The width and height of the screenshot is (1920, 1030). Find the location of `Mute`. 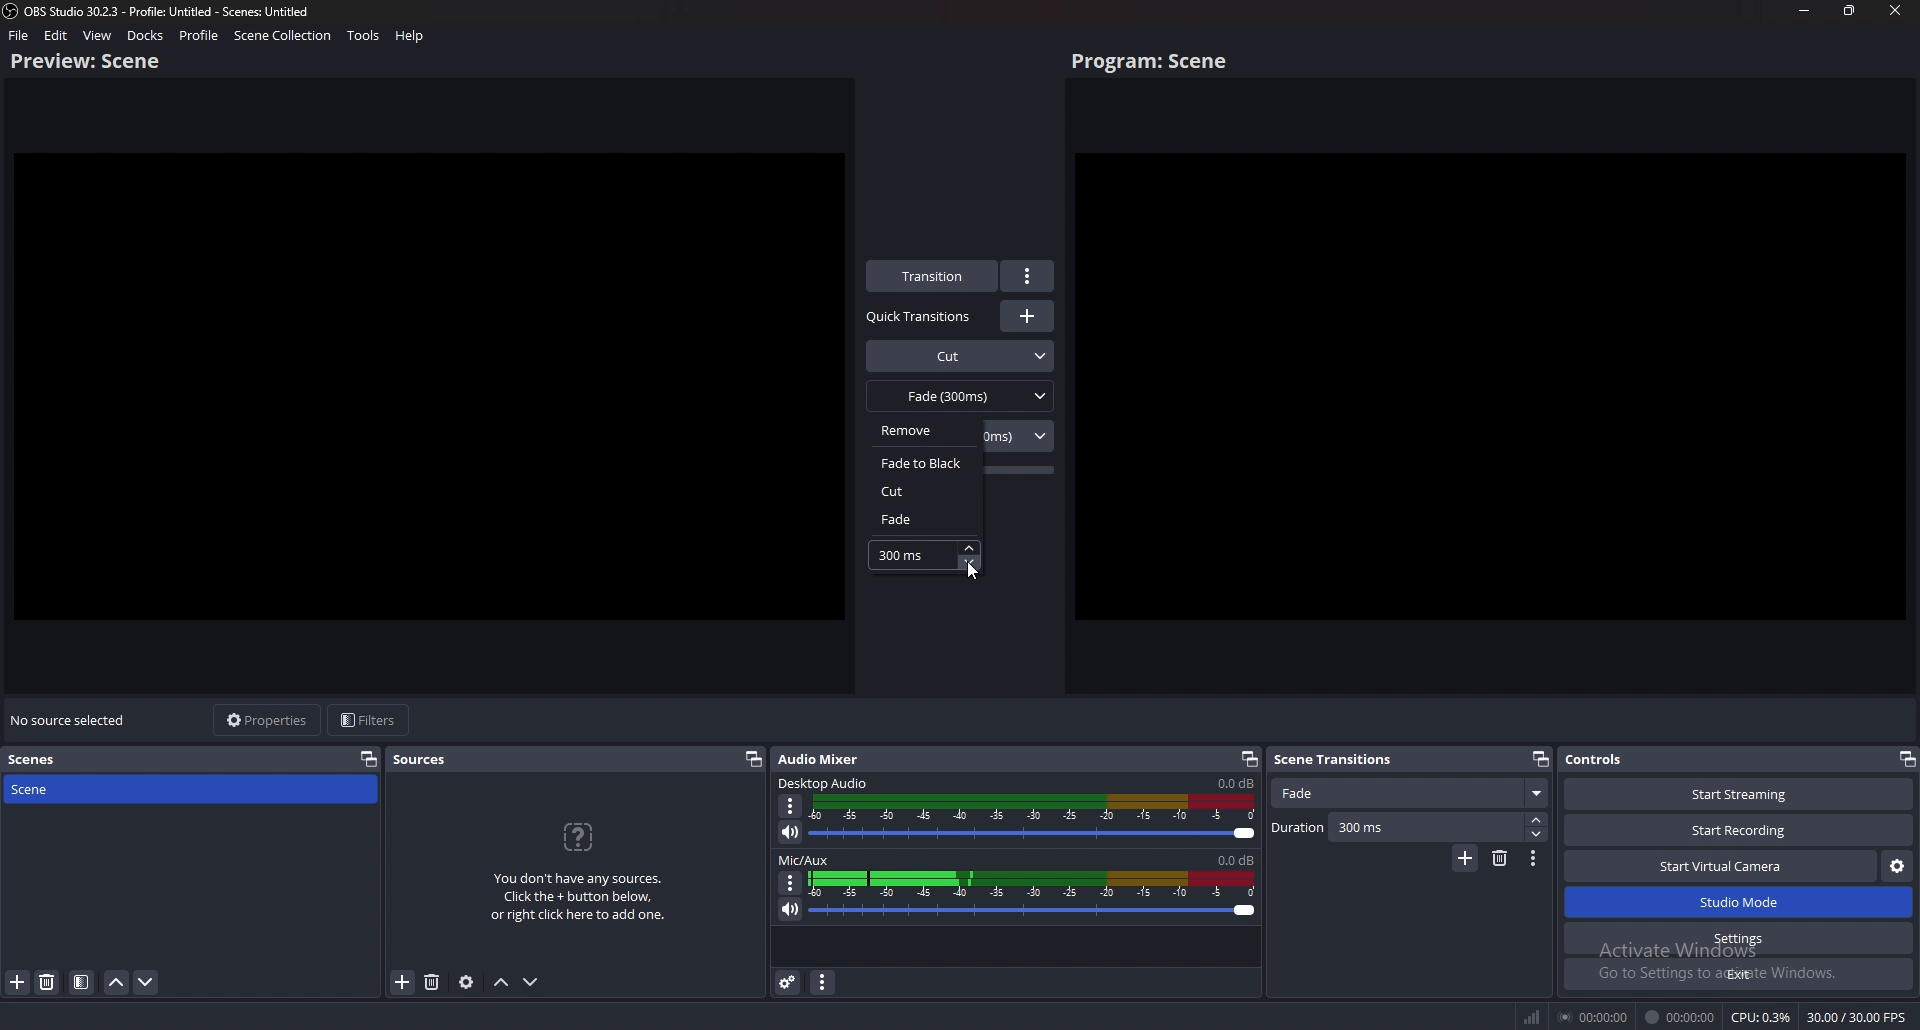

Mute is located at coordinates (792, 833).